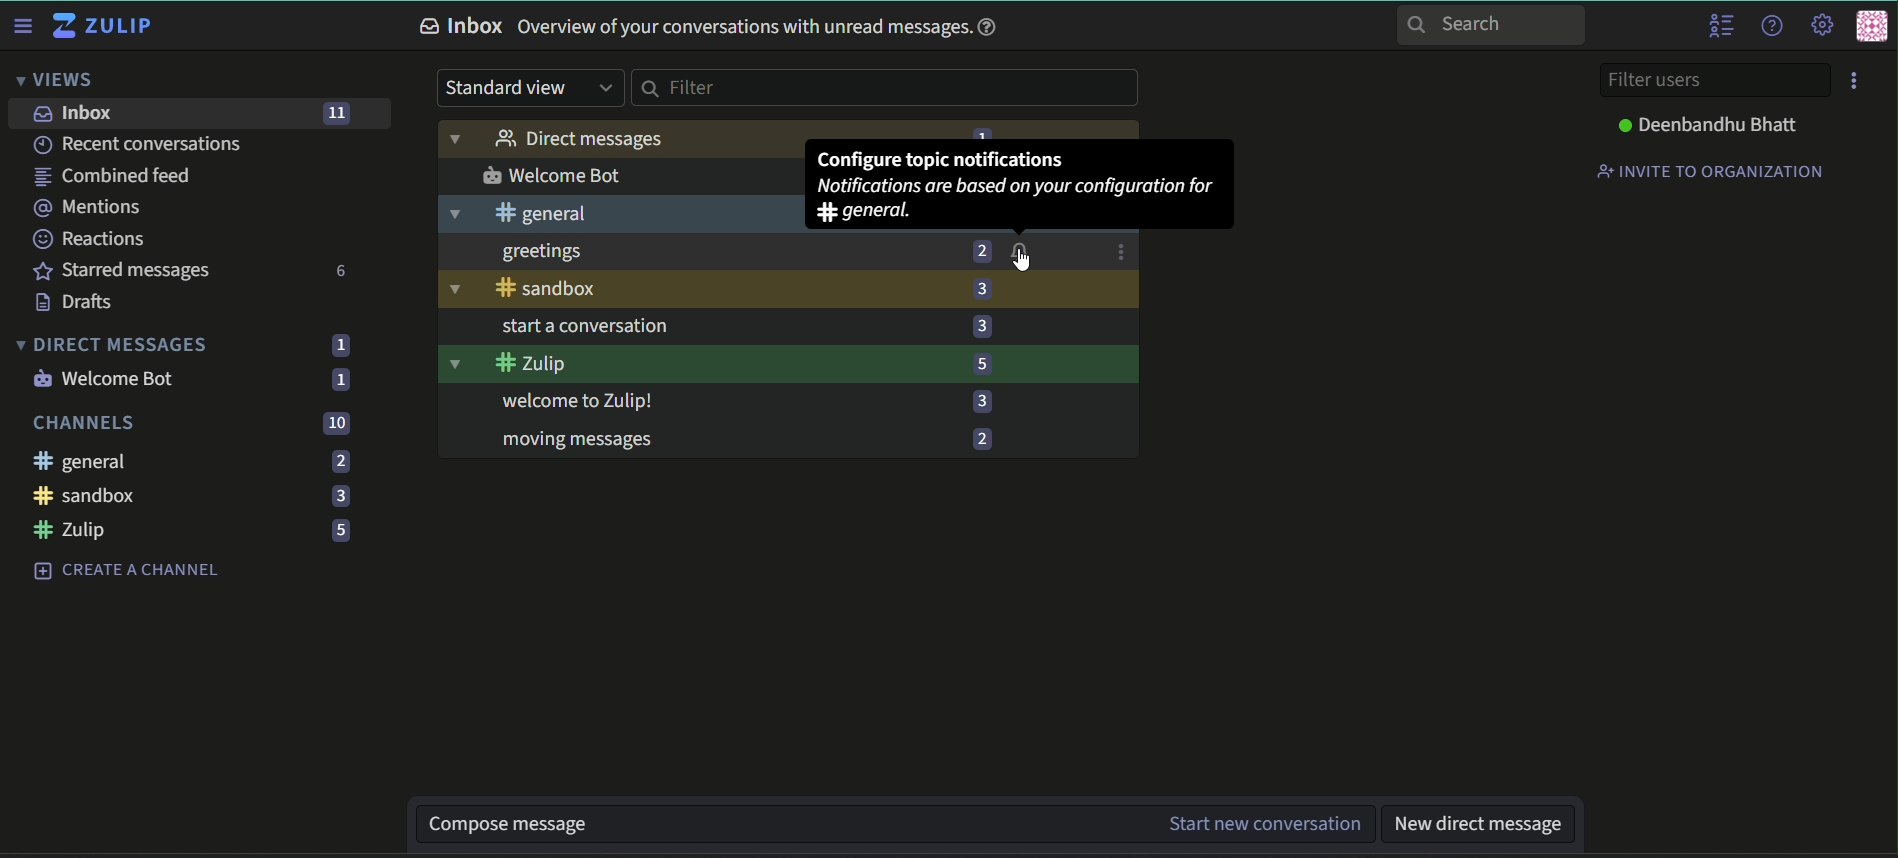 The width and height of the screenshot is (1898, 858). What do you see at coordinates (339, 346) in the screenshot?
I see `numbers` at bounding box center [339, 346].